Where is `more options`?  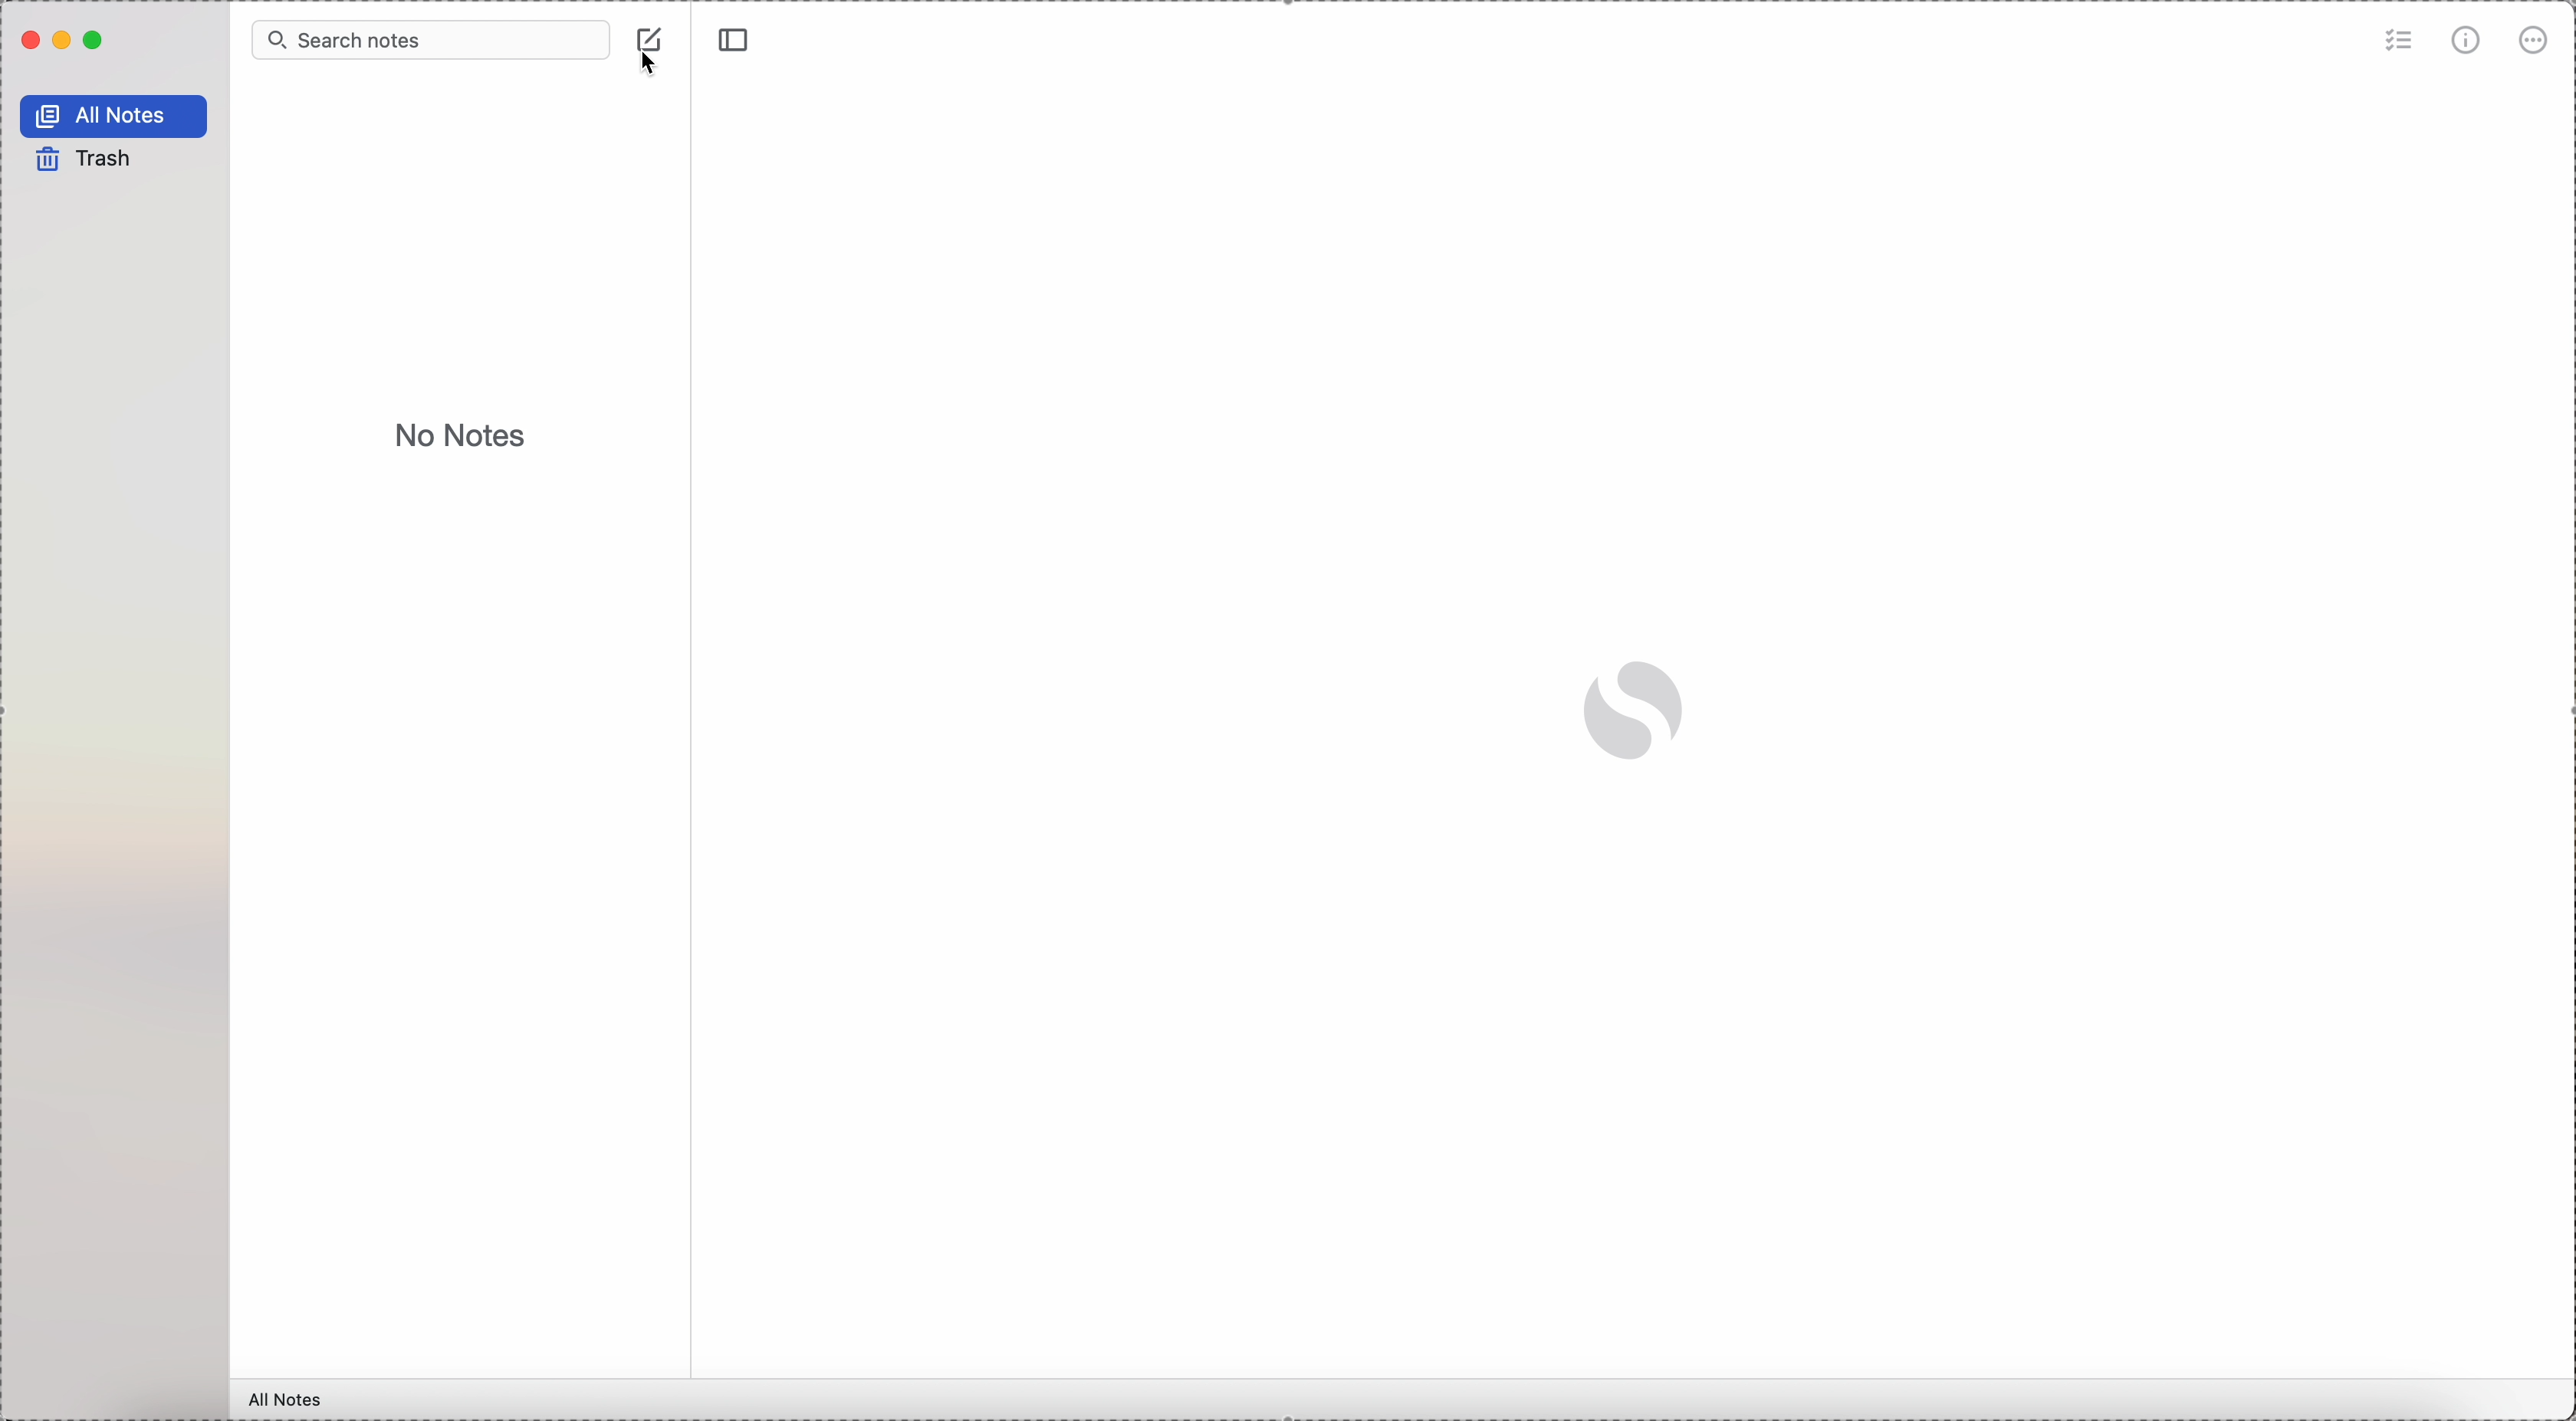 more options is located at coordinates (2536, 39).